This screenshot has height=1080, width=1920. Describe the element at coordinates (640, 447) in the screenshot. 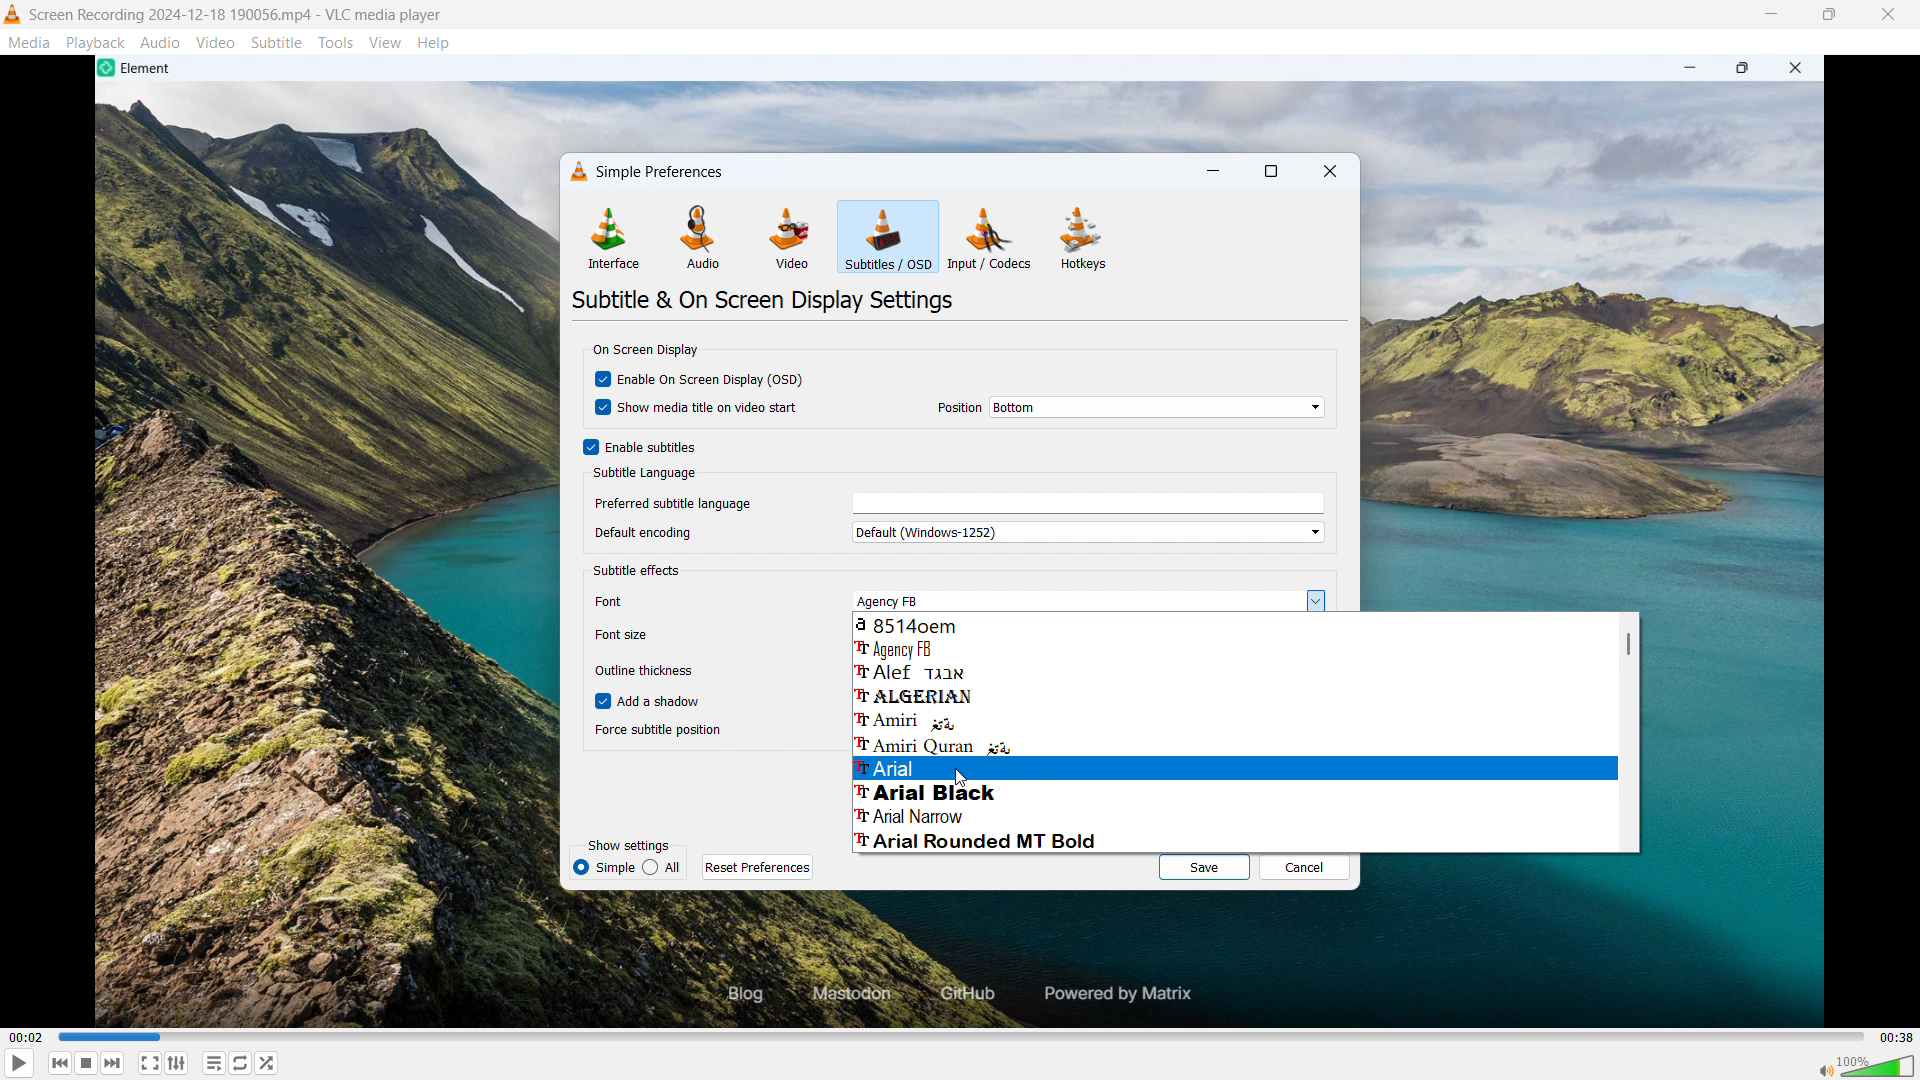

I see `enable subtitles` at that location.